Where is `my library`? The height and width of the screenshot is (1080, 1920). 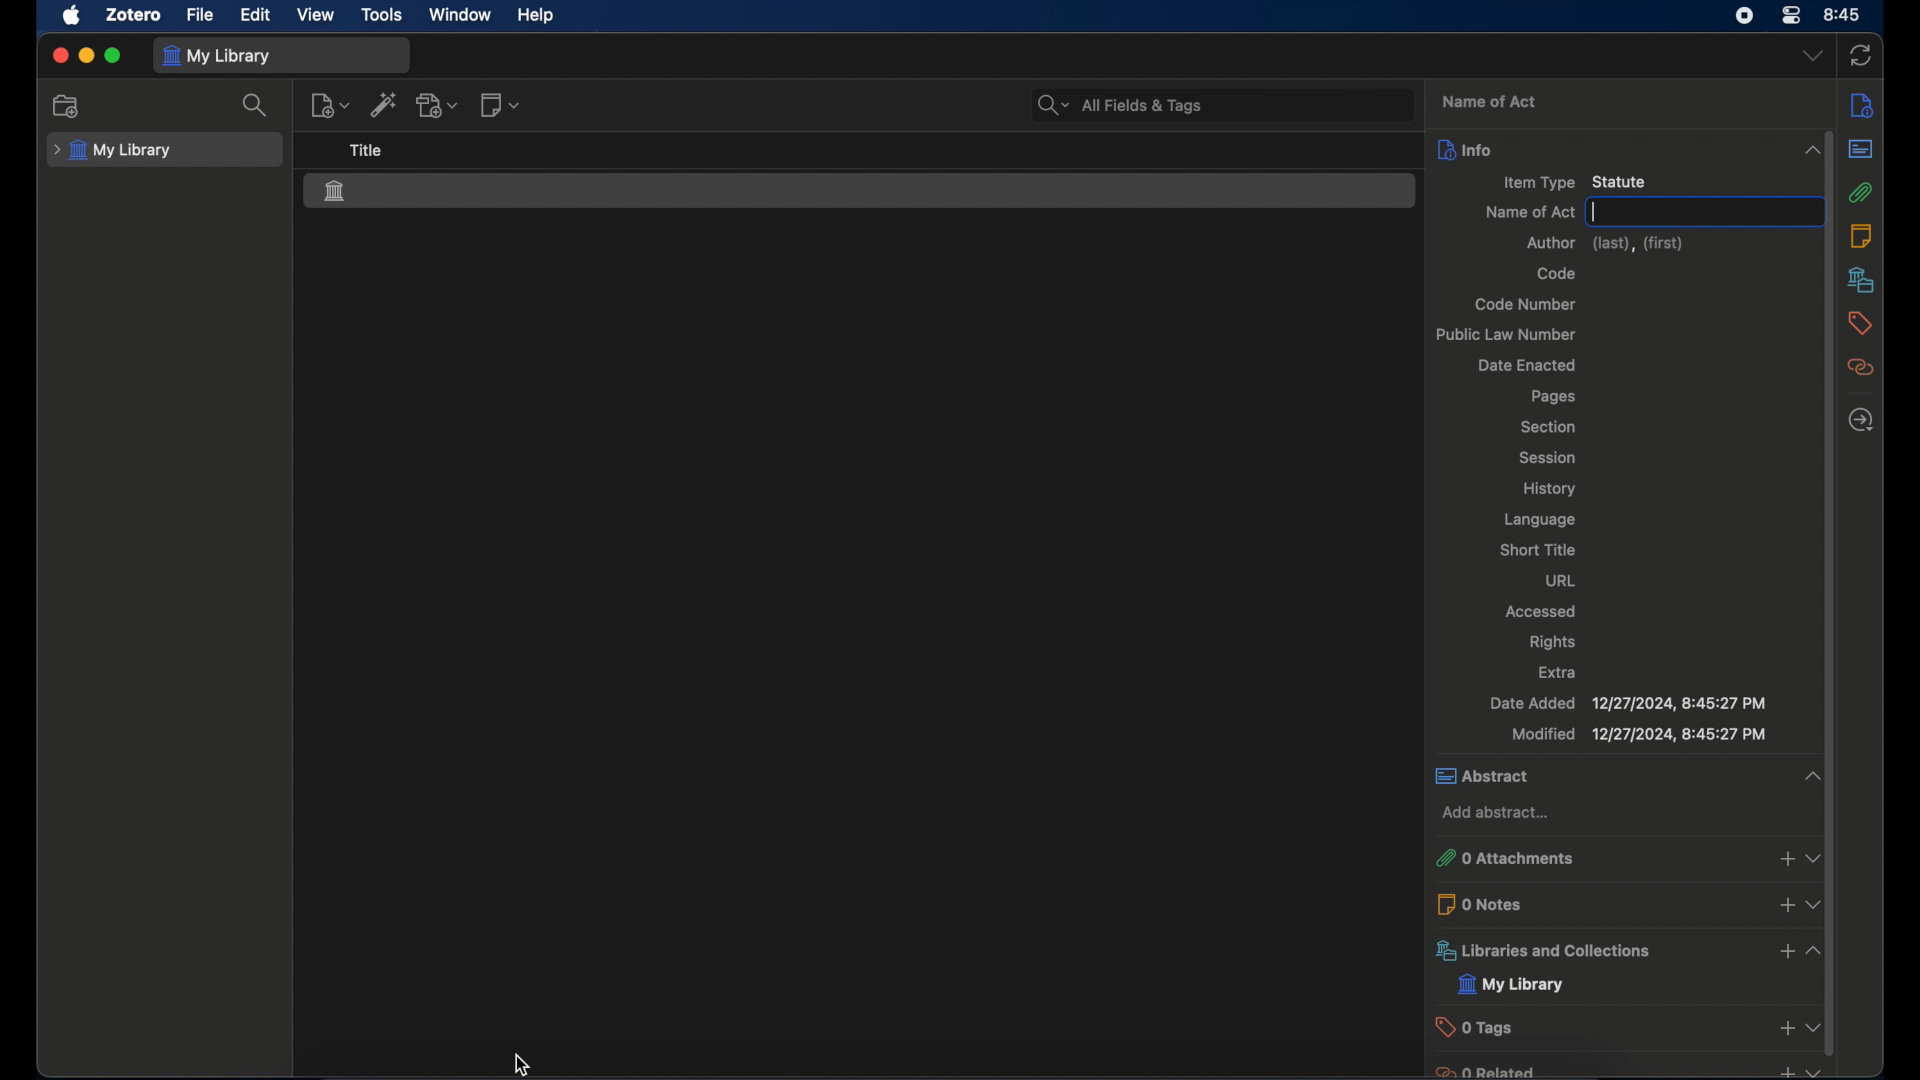 my library is located at coordinates (115, 151).